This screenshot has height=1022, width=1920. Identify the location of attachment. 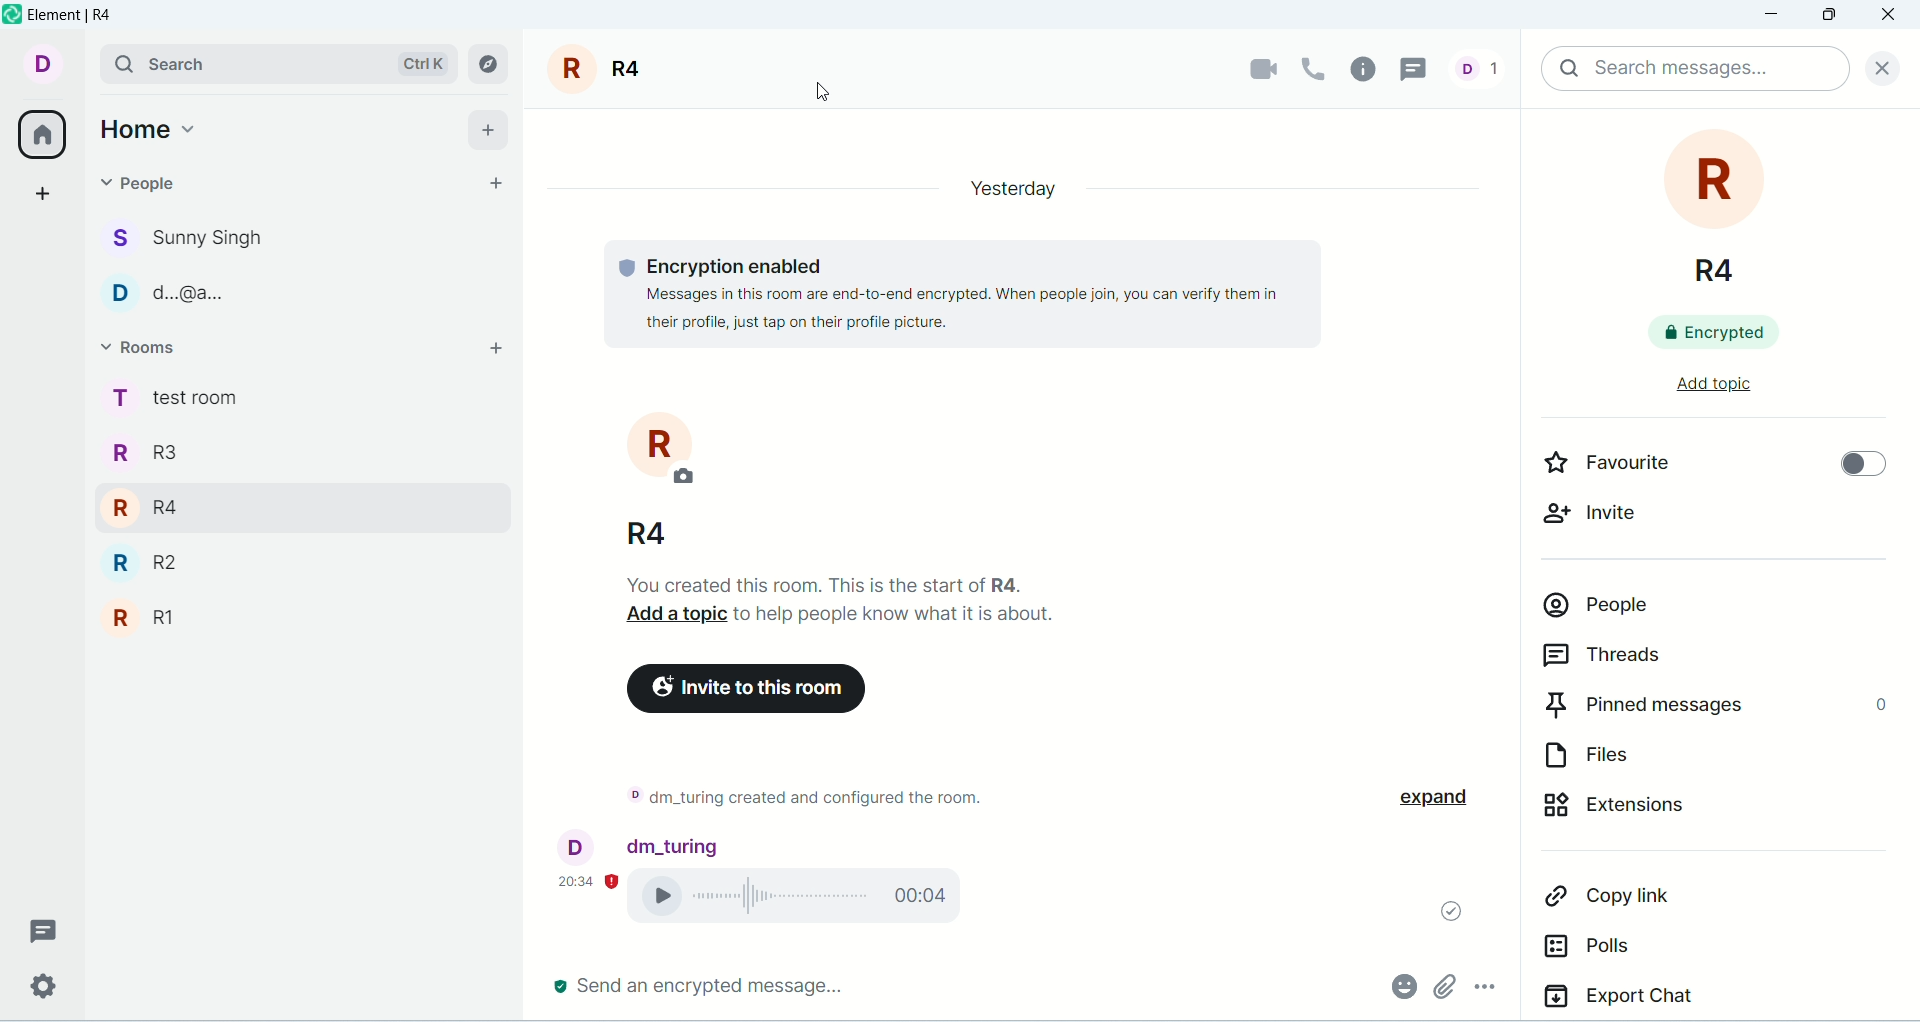
(1443, 986).